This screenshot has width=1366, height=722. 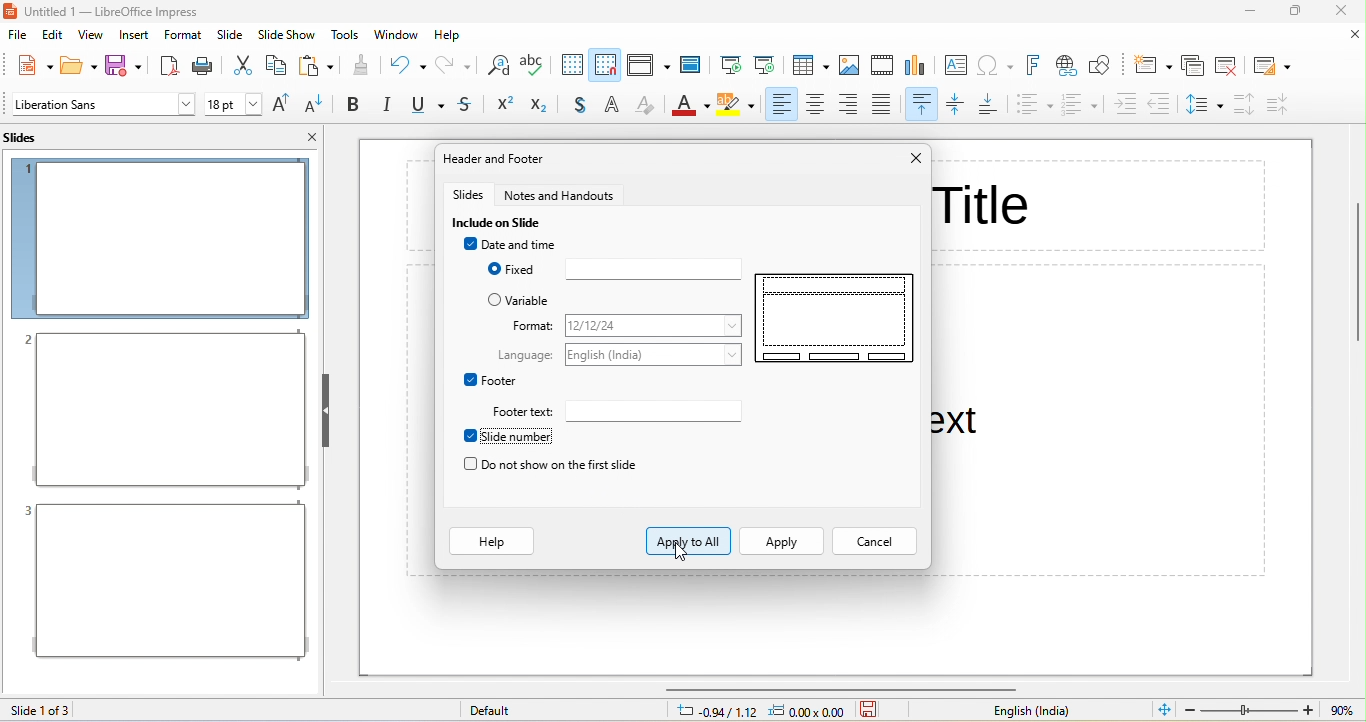 What do you see at coordinates (469, 244) in the screenshot?
I see `Checkbox` at bounding box center [469, 244].